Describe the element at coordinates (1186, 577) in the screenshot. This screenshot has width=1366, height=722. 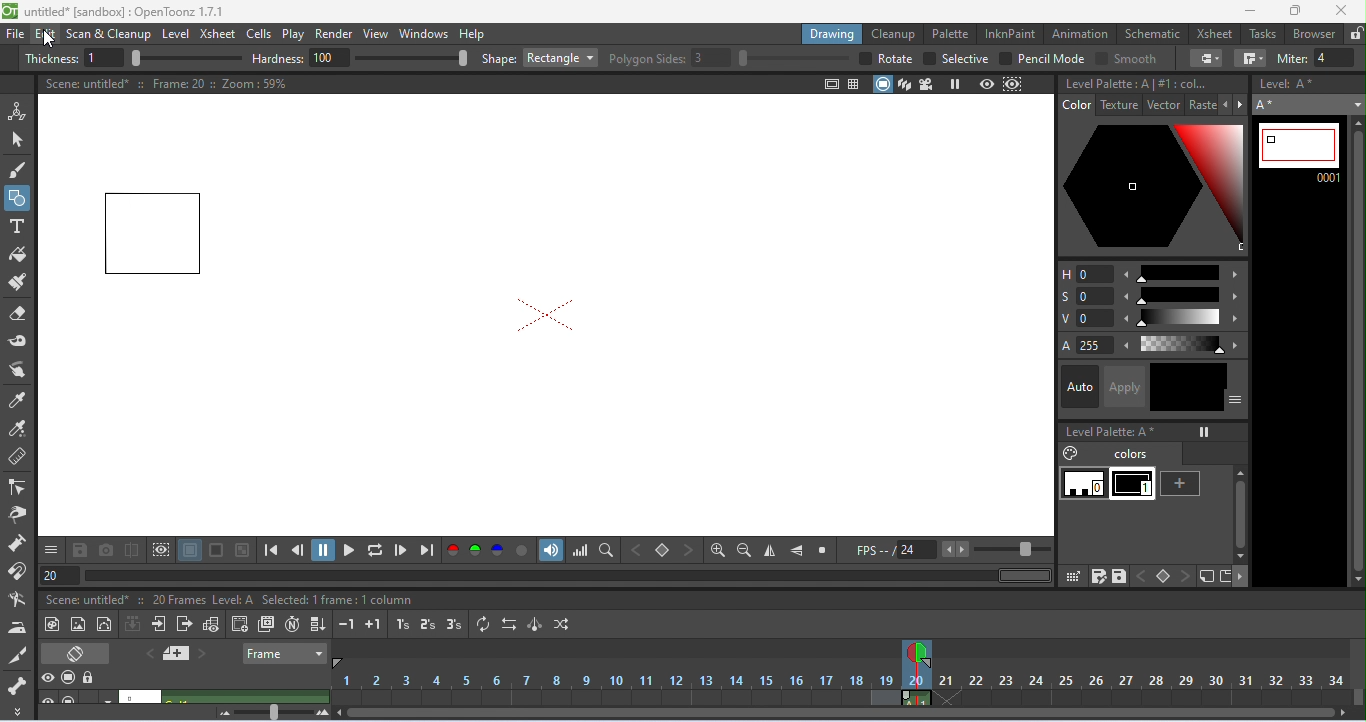
I see `next key` at that location.